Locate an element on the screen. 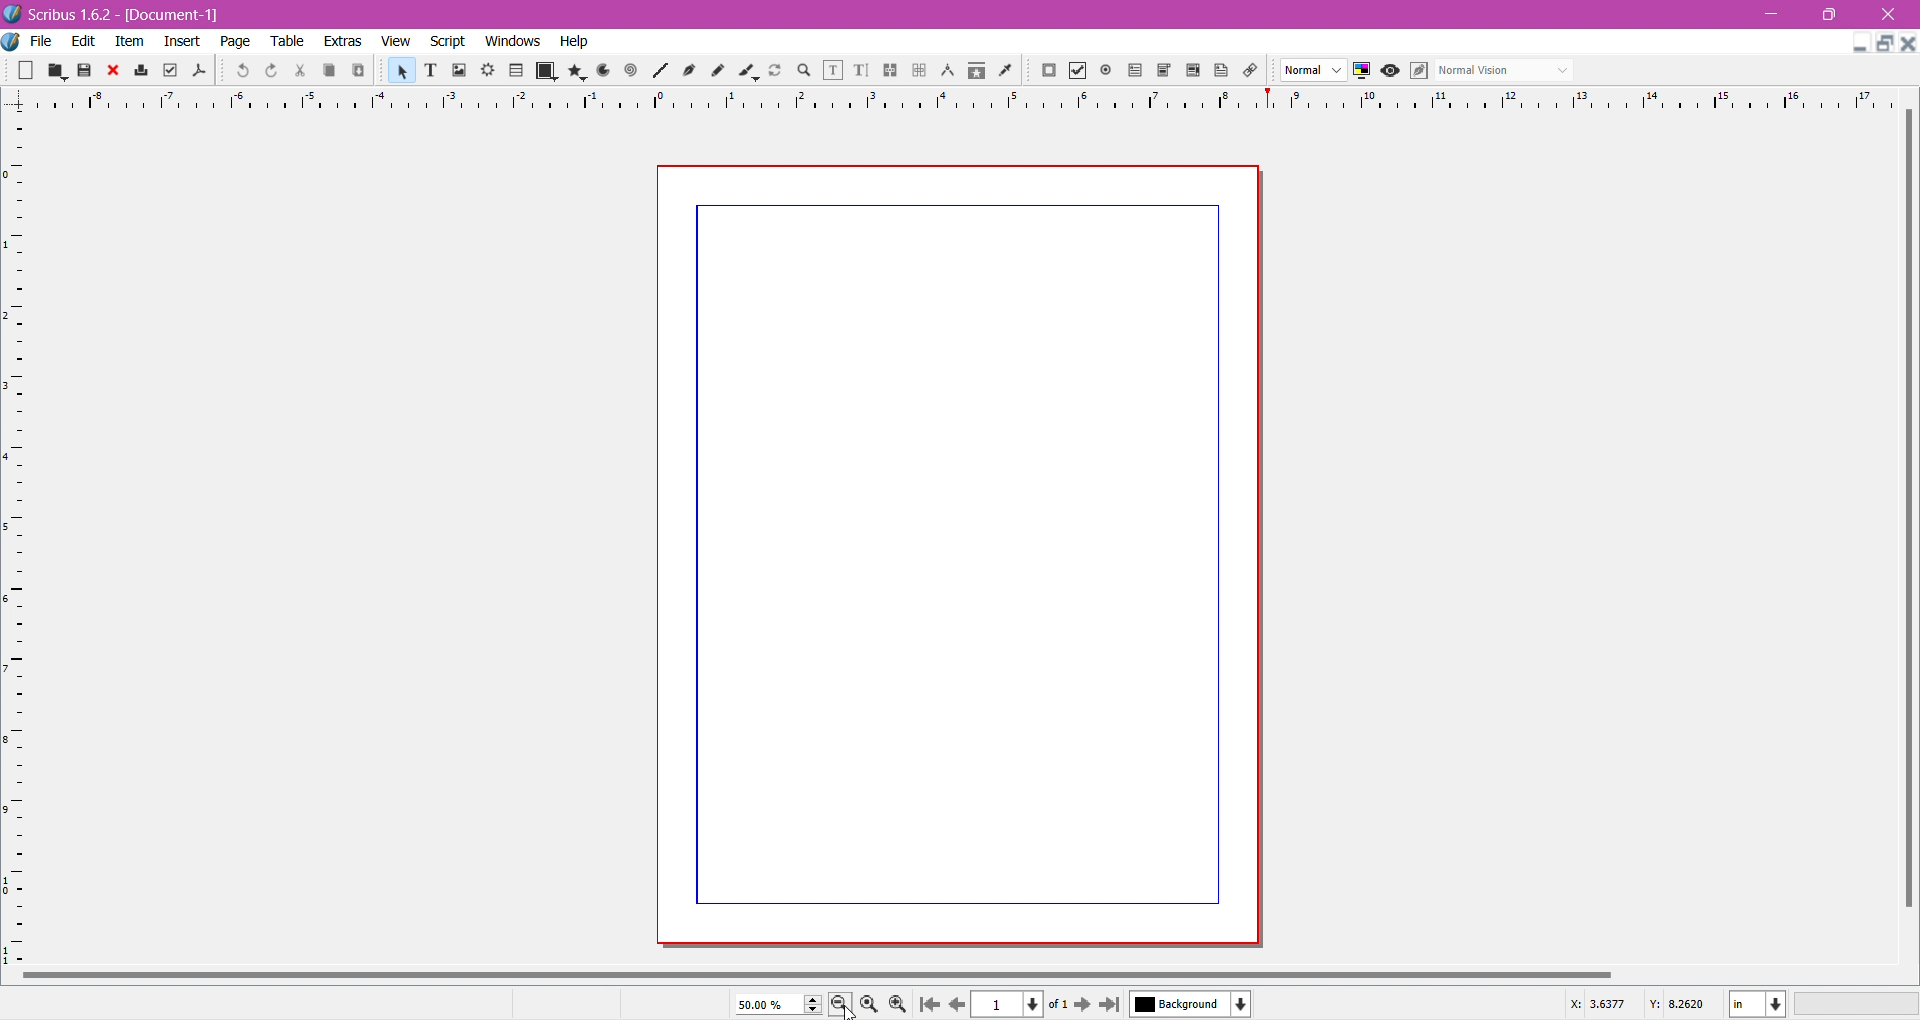 The width and height of the screenshot is (1920, 1020). Measurements is located at coordinates (948, 72).